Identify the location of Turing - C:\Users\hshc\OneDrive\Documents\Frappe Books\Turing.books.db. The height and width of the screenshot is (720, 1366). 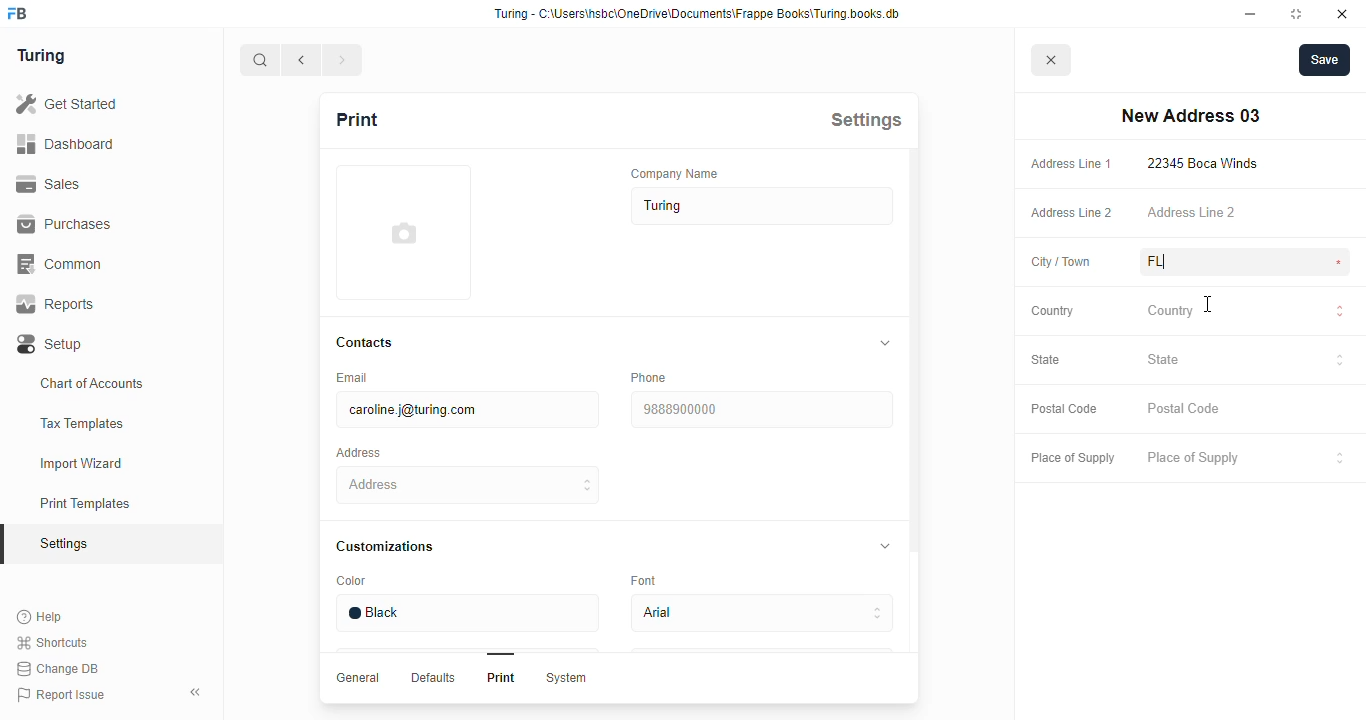
(699, 14).